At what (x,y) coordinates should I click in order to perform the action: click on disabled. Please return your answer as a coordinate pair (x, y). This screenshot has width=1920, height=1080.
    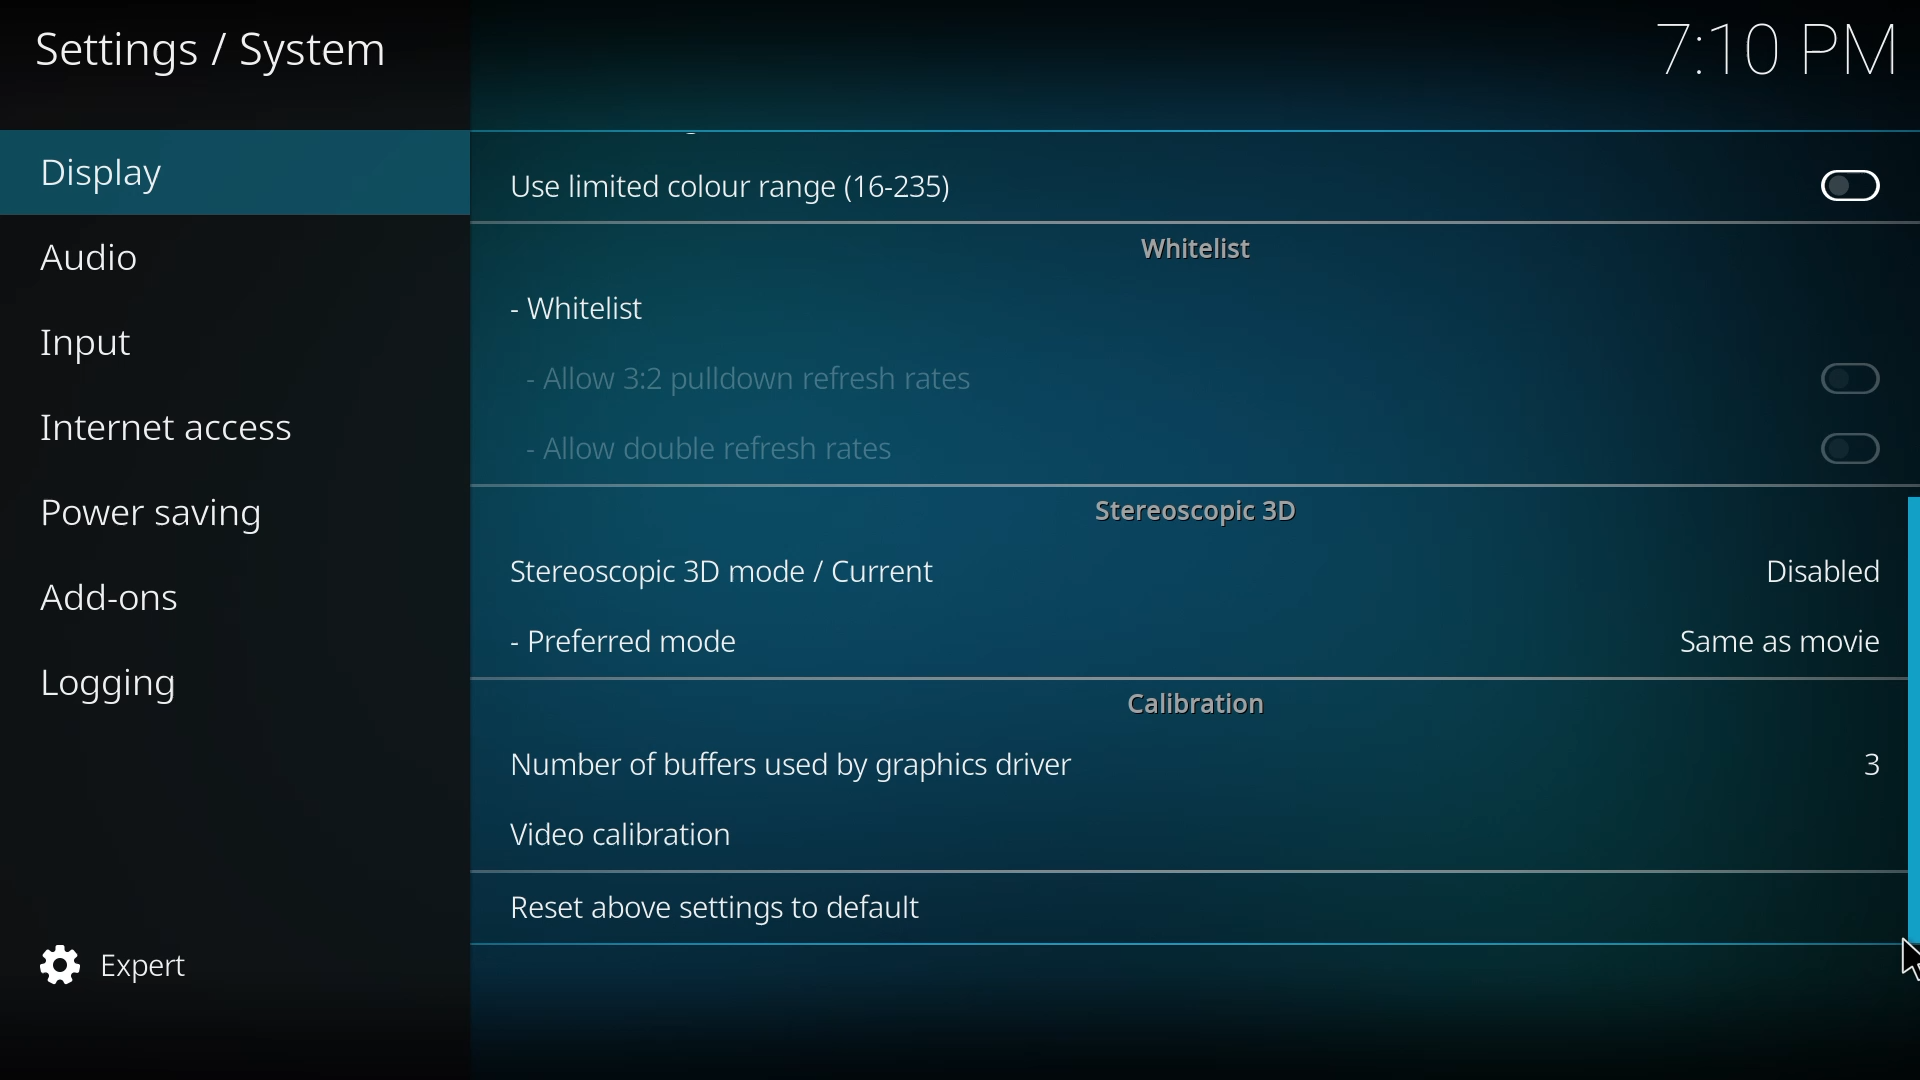
    Looking at the image, I should click on (1810, 569).